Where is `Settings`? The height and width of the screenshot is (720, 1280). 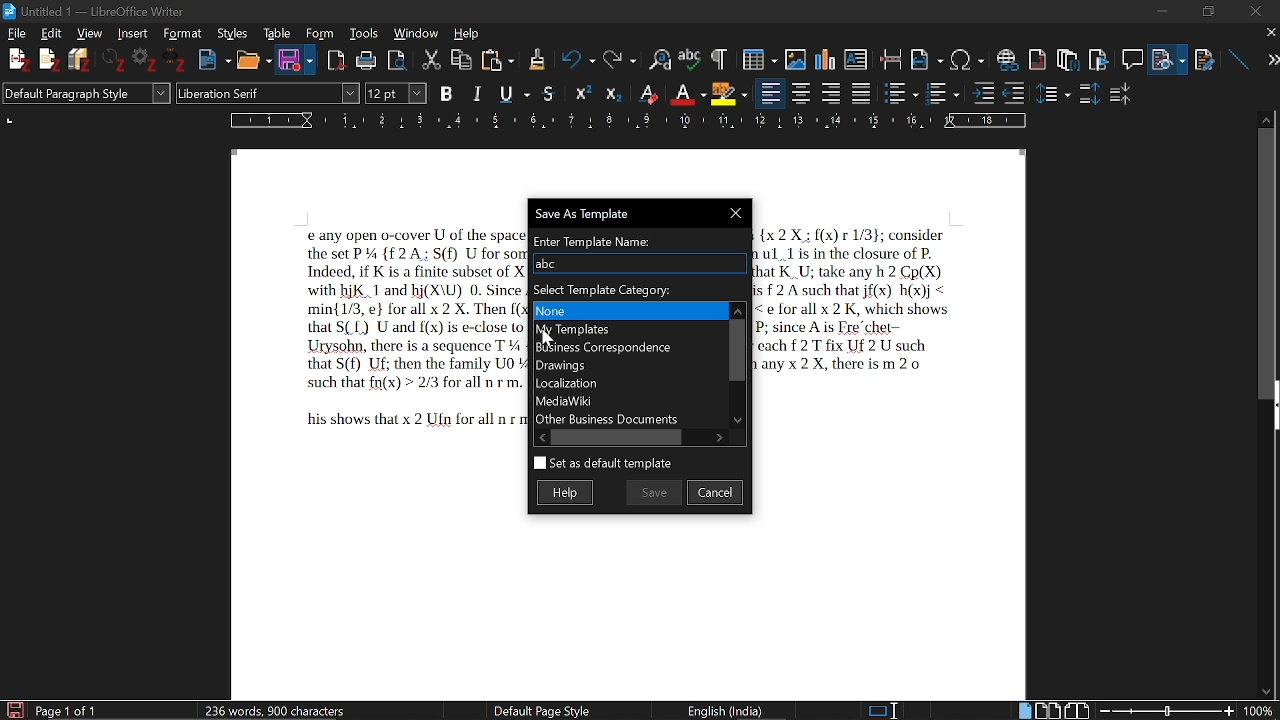 Settings is located at coordinates (147, 62).